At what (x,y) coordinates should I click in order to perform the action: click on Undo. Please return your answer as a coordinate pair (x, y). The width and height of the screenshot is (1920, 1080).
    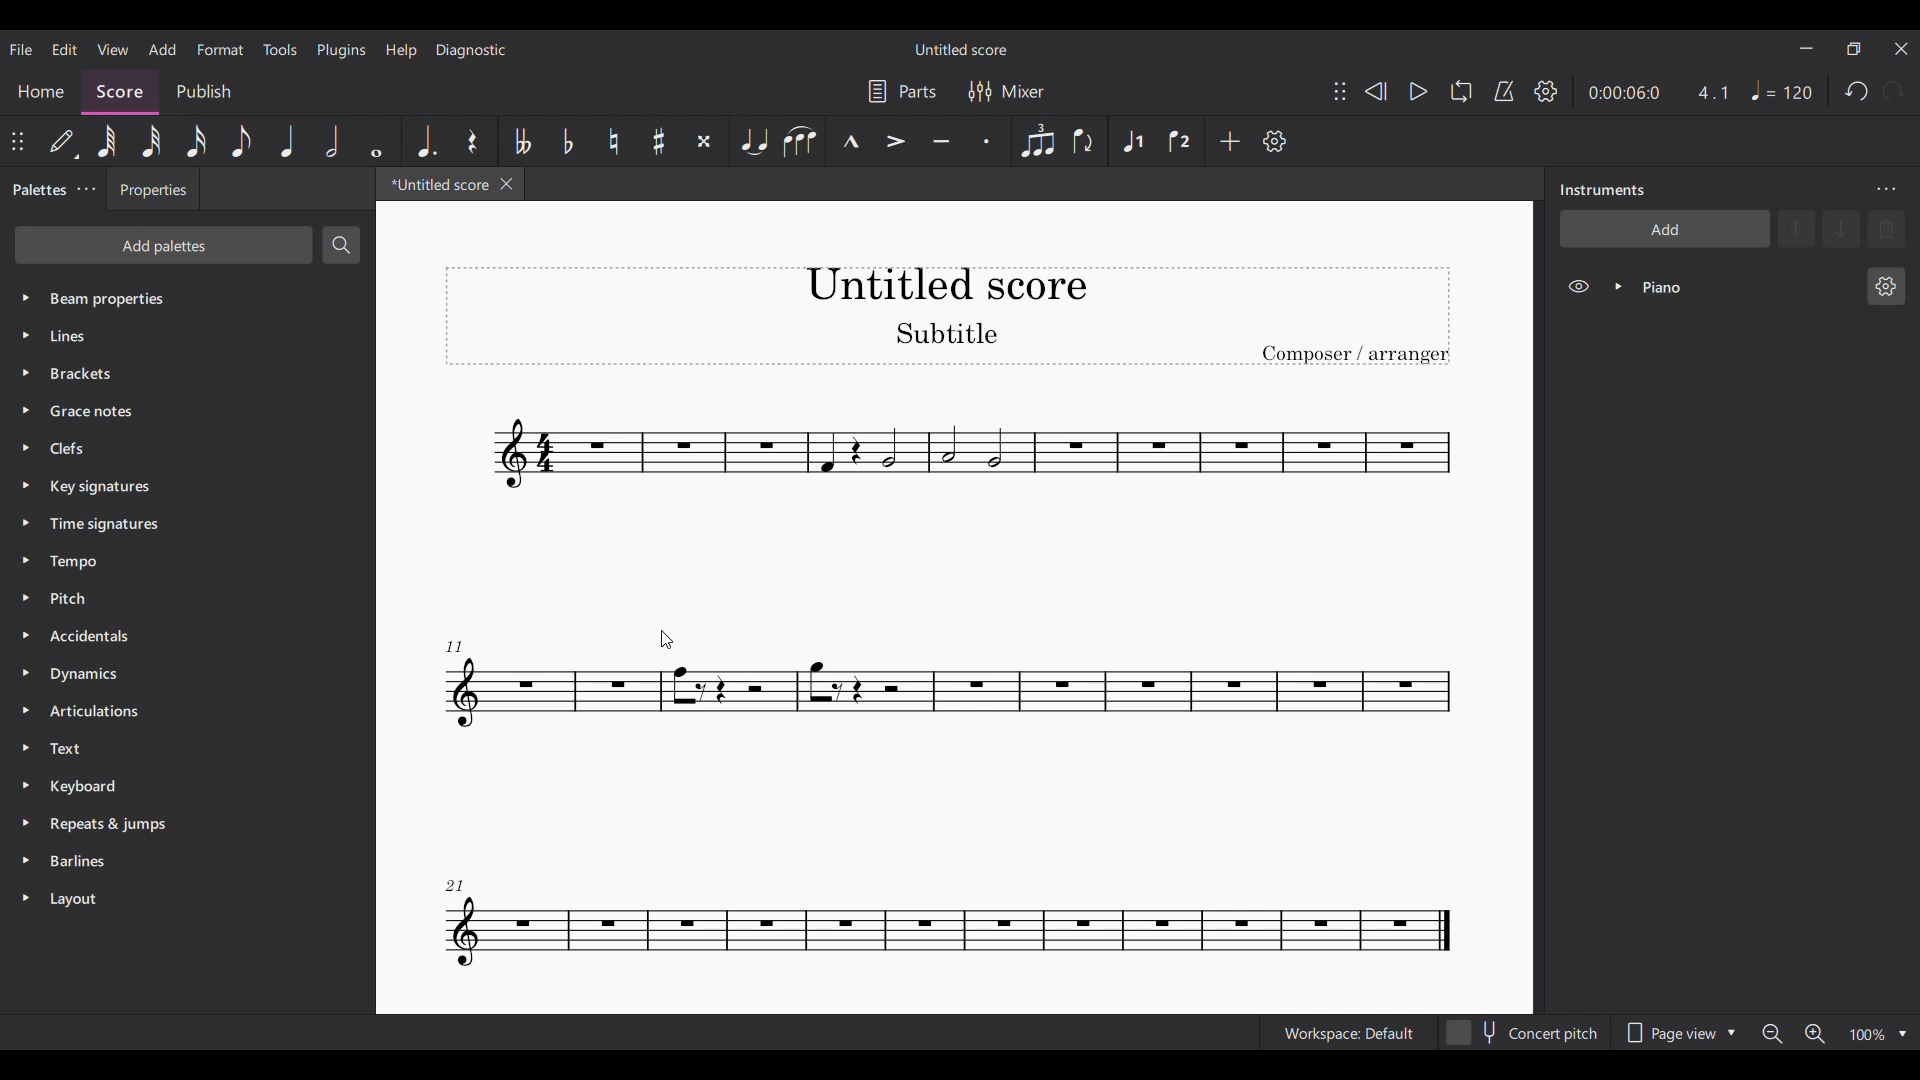
    Looking at the image, I should click on (1858, 91).